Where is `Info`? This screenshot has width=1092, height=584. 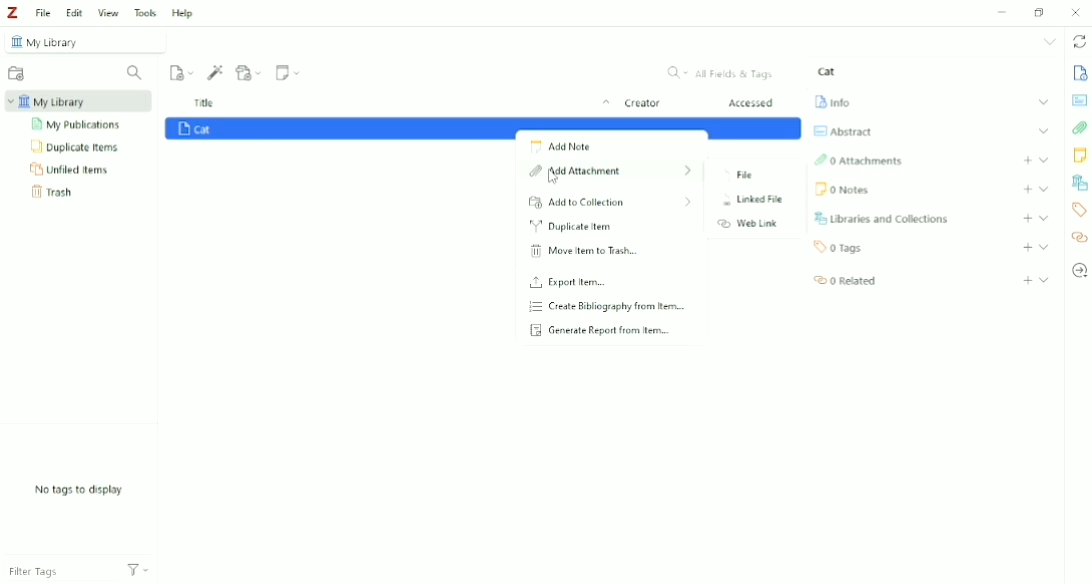 Info is located at coordinates (832, 100).